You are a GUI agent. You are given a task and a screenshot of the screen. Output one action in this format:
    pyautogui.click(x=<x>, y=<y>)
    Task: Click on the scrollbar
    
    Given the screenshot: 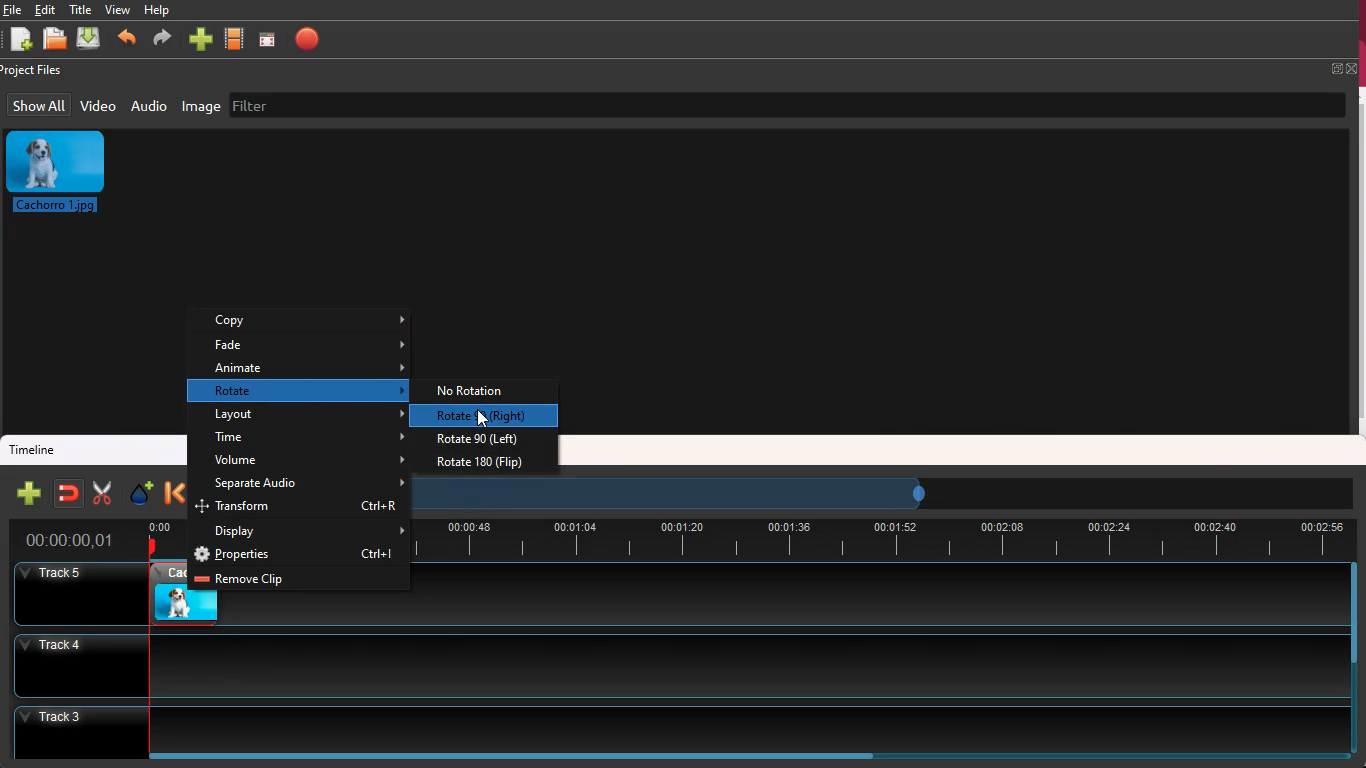 What is the action you would take?
    pyautogui.click(x=1348, y=660)
    